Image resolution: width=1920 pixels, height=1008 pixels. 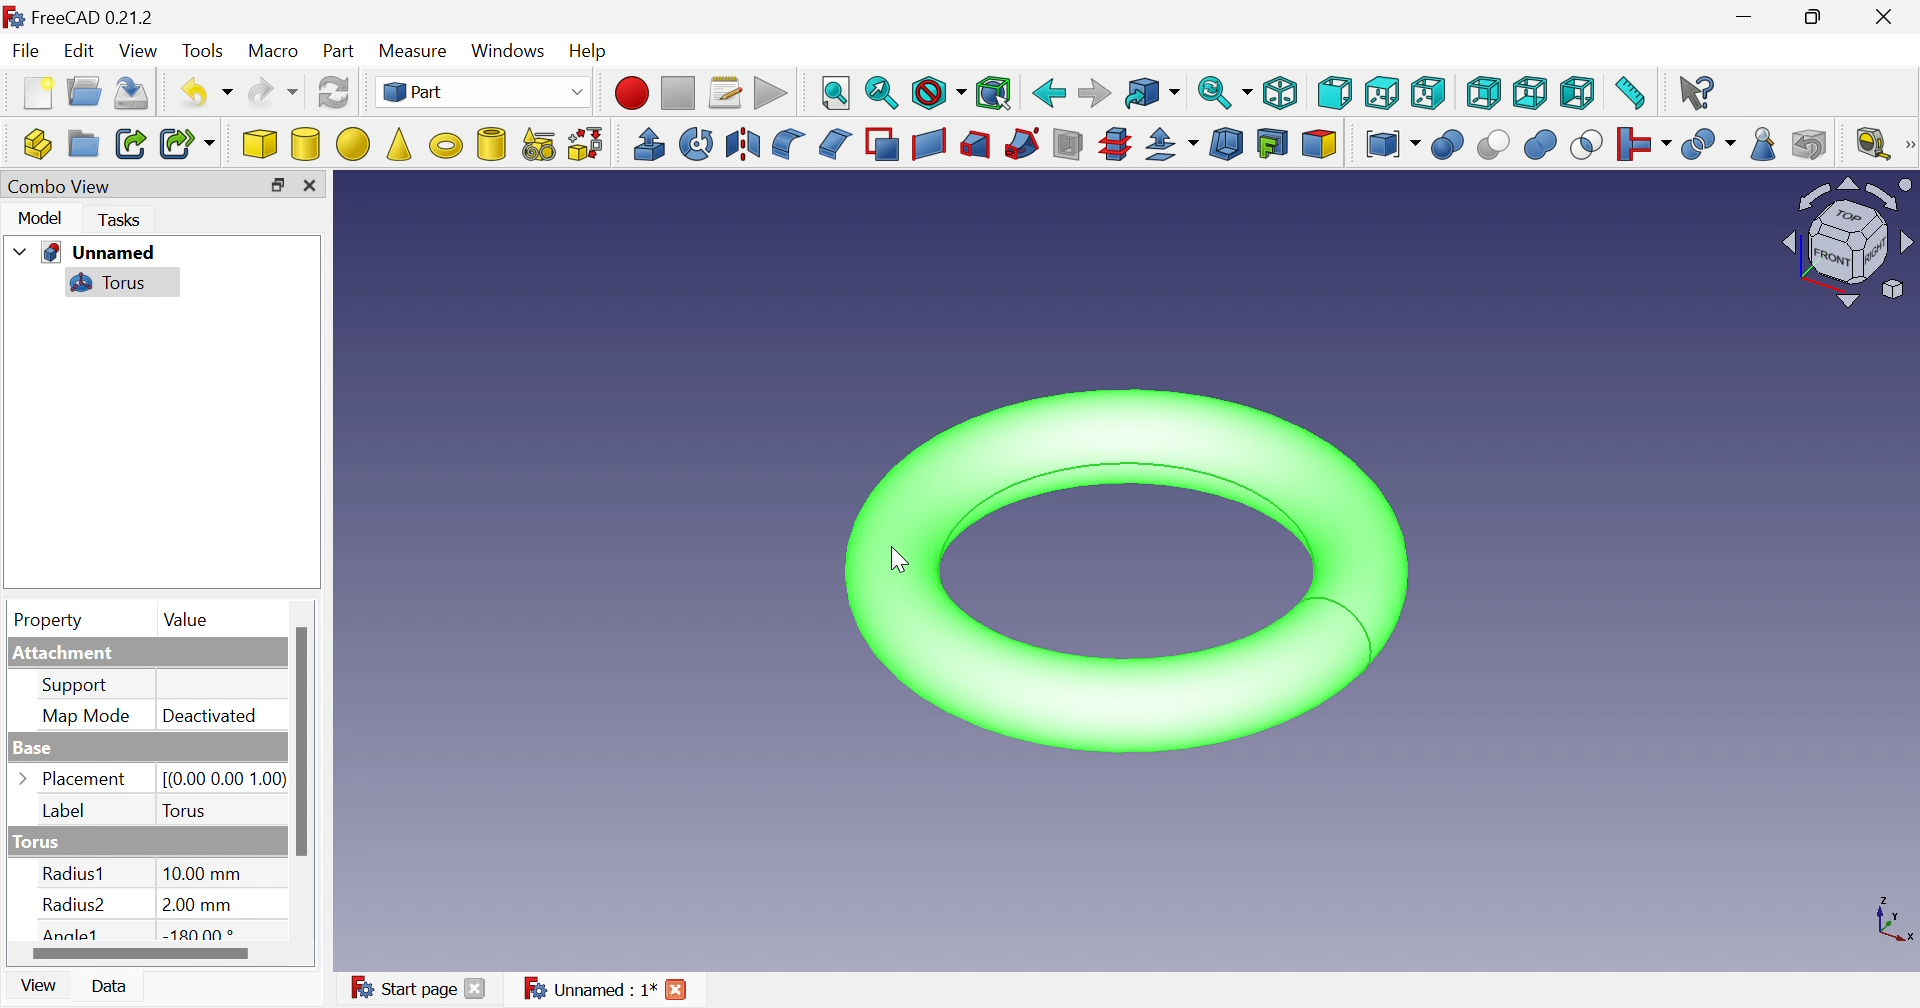 What do you see at coordinates (723, 92) in the screenshot?
I see `Macros` at bounding box center [723, 92].